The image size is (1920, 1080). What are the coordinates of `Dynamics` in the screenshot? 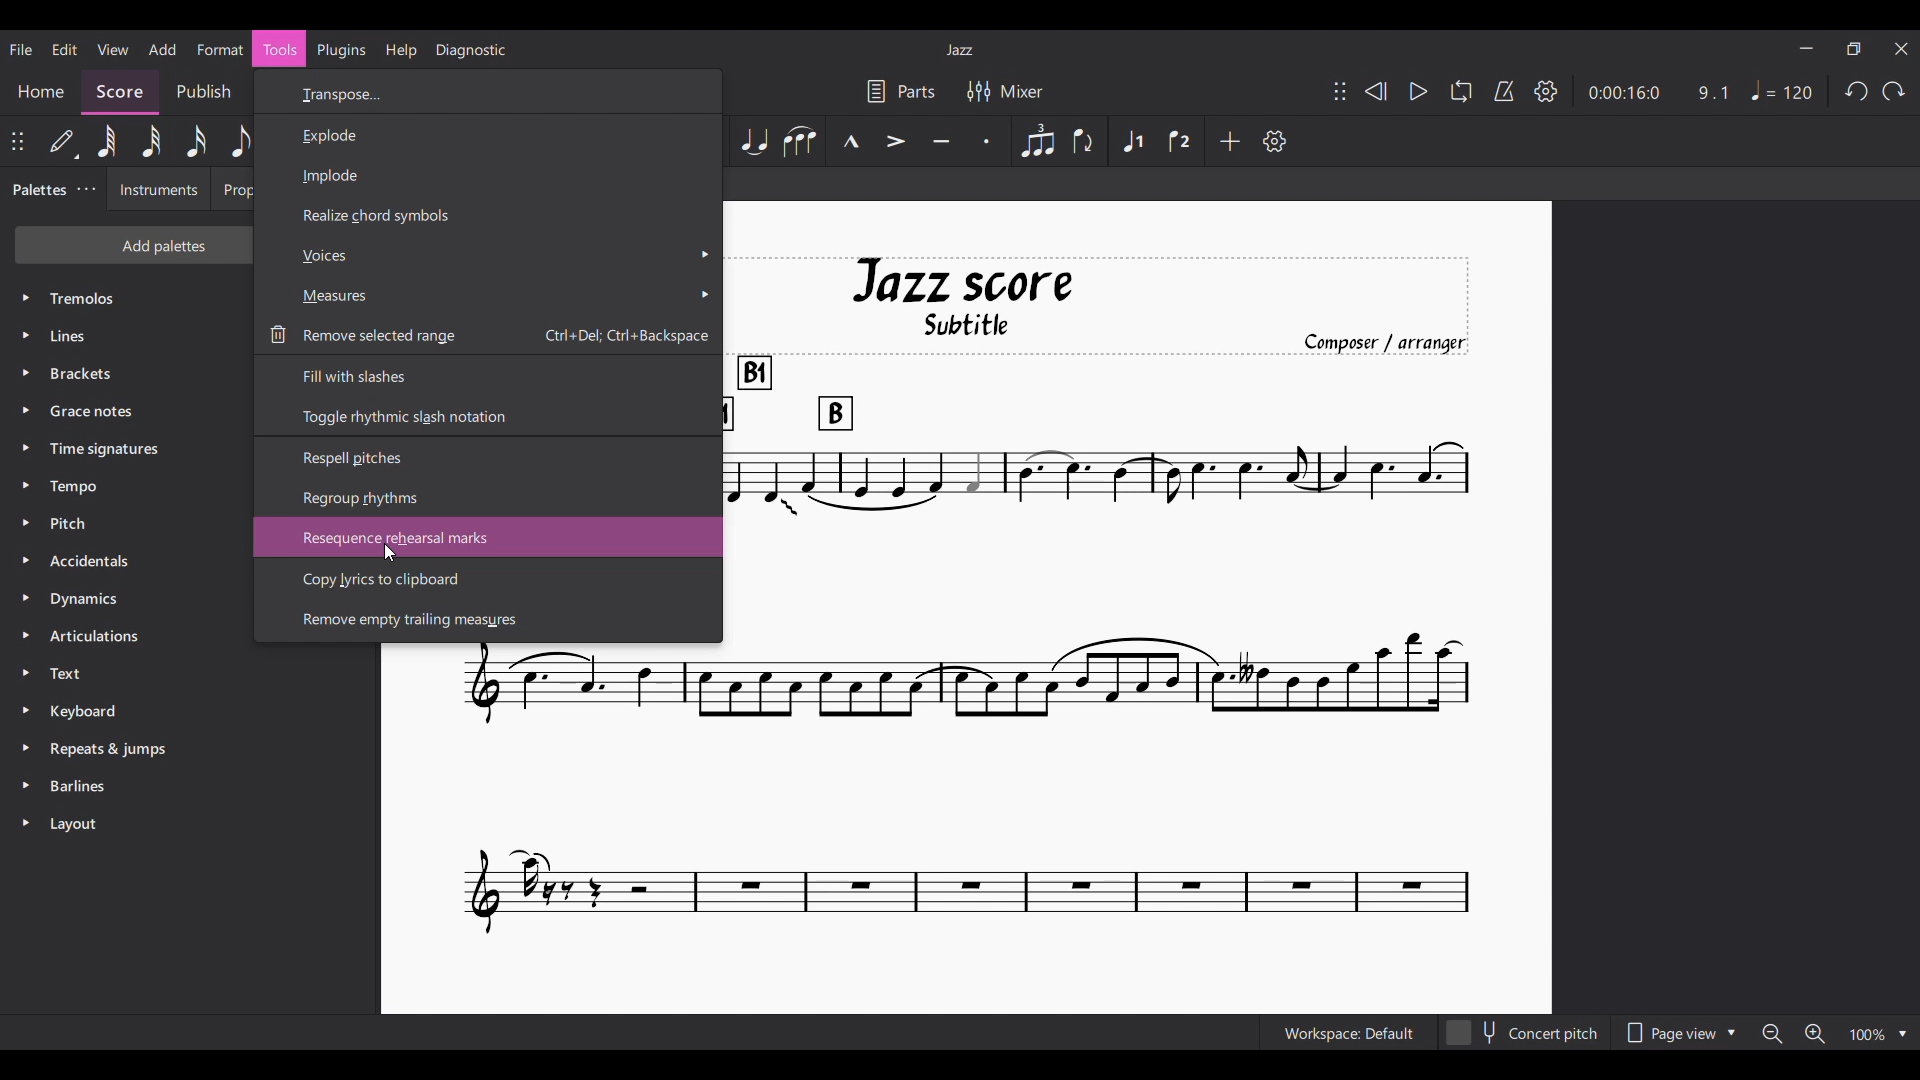 It's located at (127, 599).